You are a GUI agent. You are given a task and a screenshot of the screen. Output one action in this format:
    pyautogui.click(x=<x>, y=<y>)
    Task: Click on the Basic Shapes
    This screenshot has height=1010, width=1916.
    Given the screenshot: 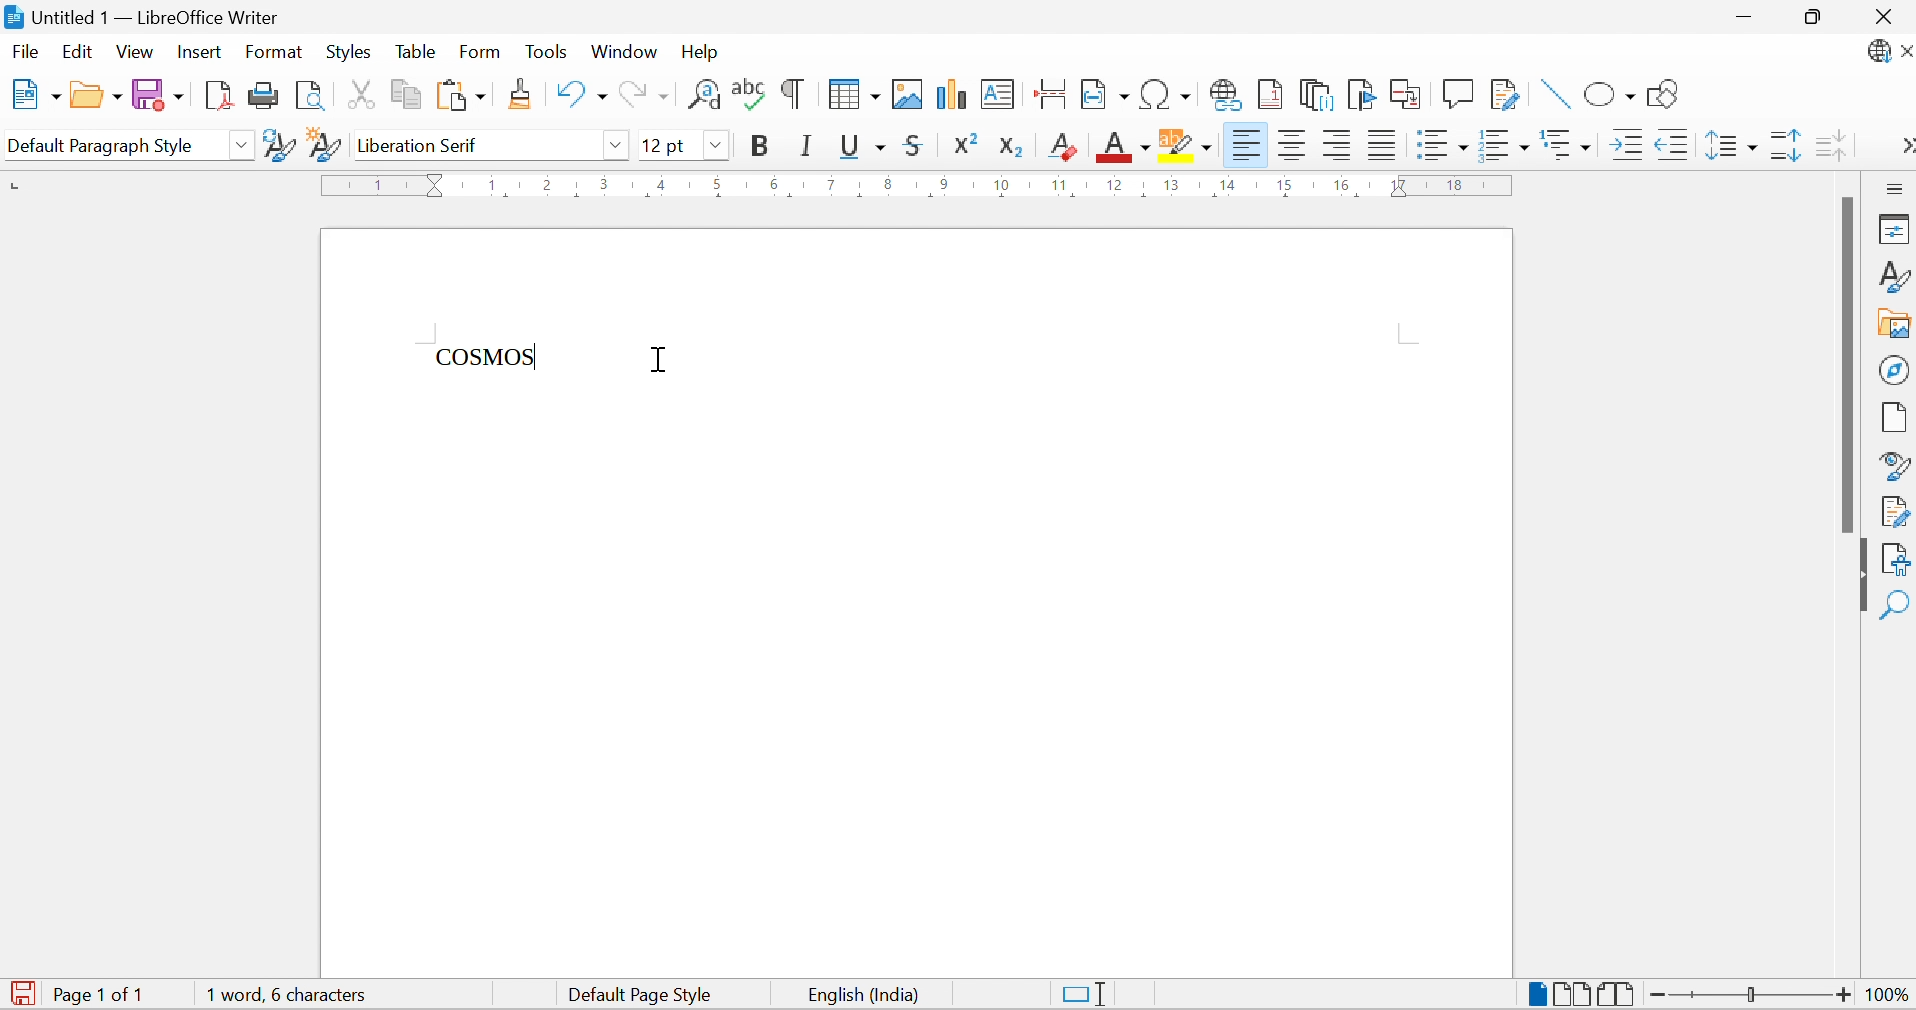 What is the action you would take?
    pyautogui.click(x=1610, y=96)
    